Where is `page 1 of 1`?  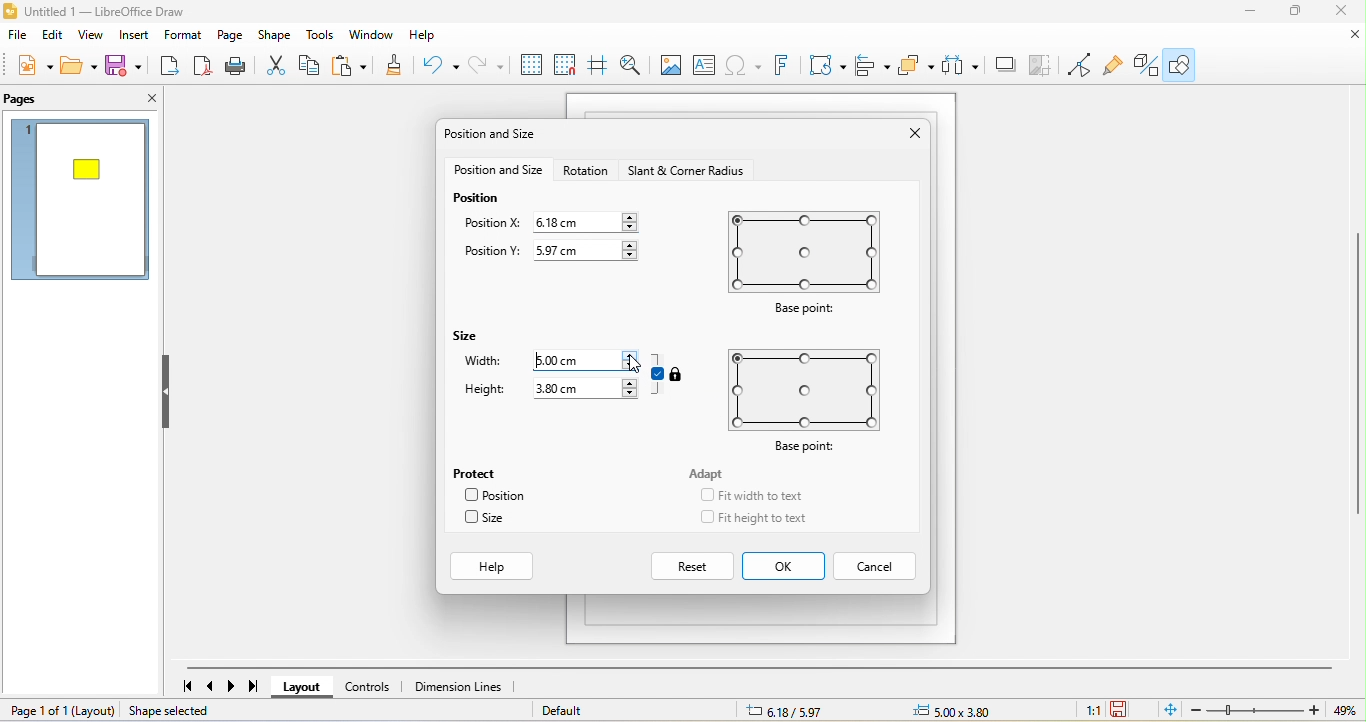 page 1 of 1 is located at coordinates (61, 711).